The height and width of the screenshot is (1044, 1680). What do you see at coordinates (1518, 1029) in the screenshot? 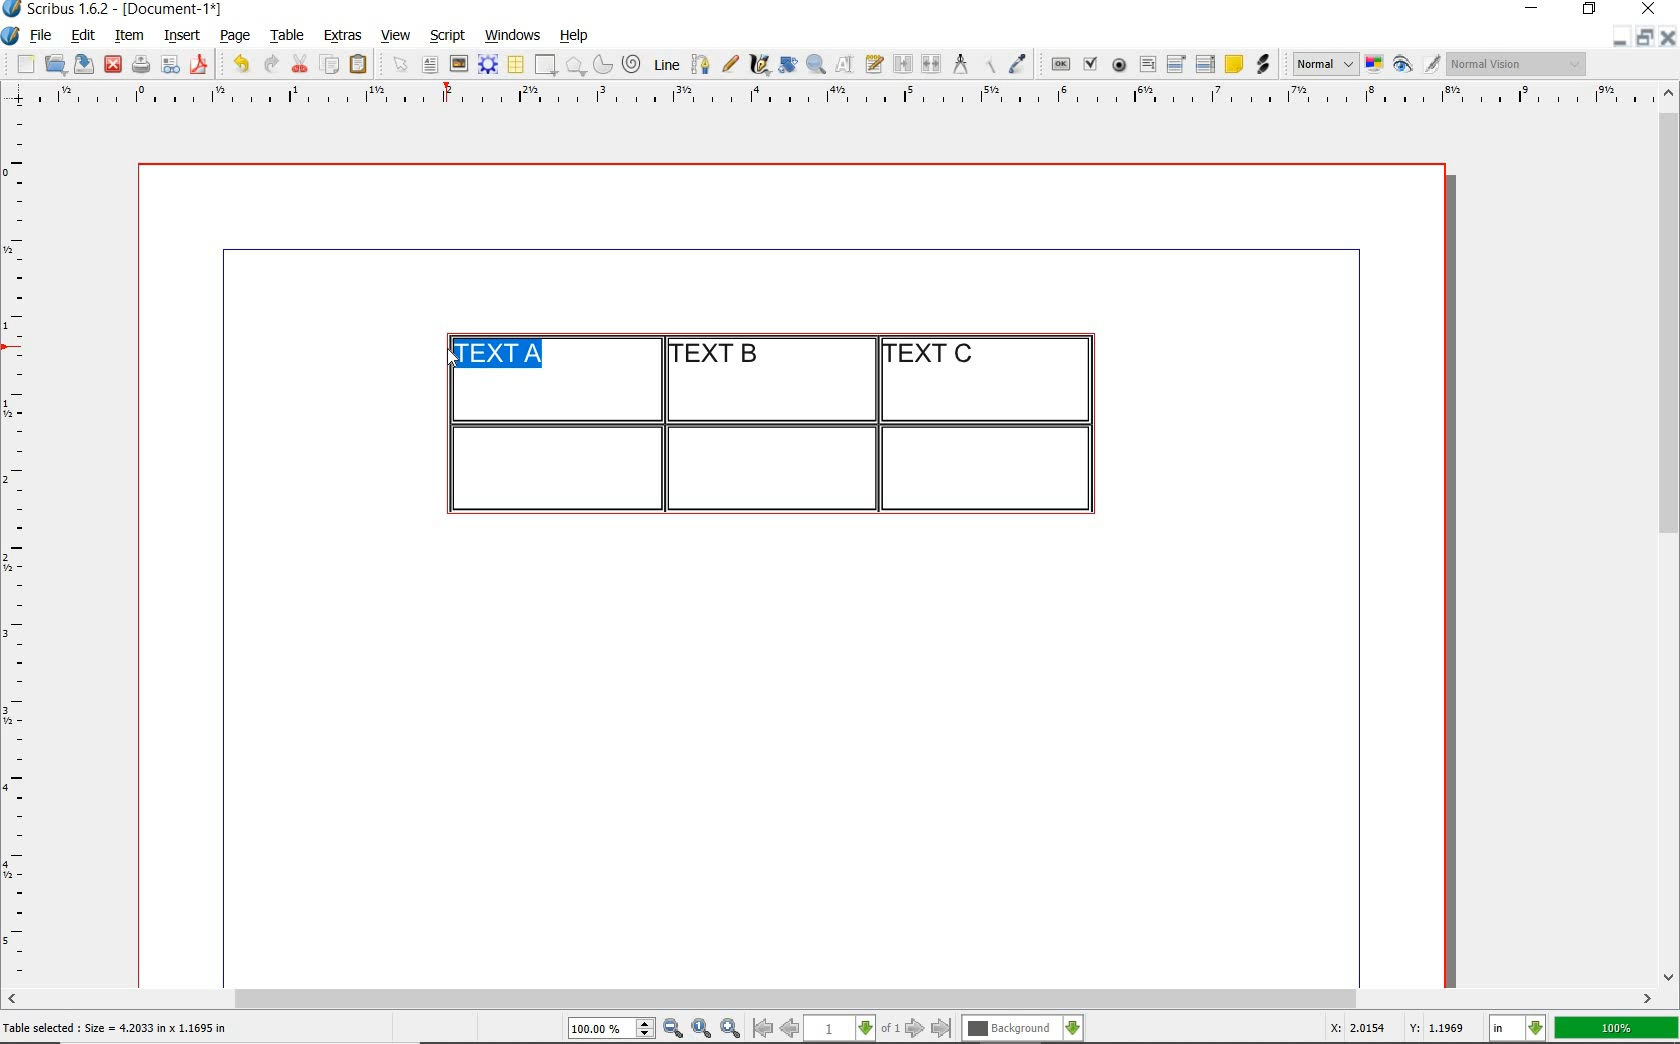
I see `select the current unit` at bounding box center [1518, 1029].